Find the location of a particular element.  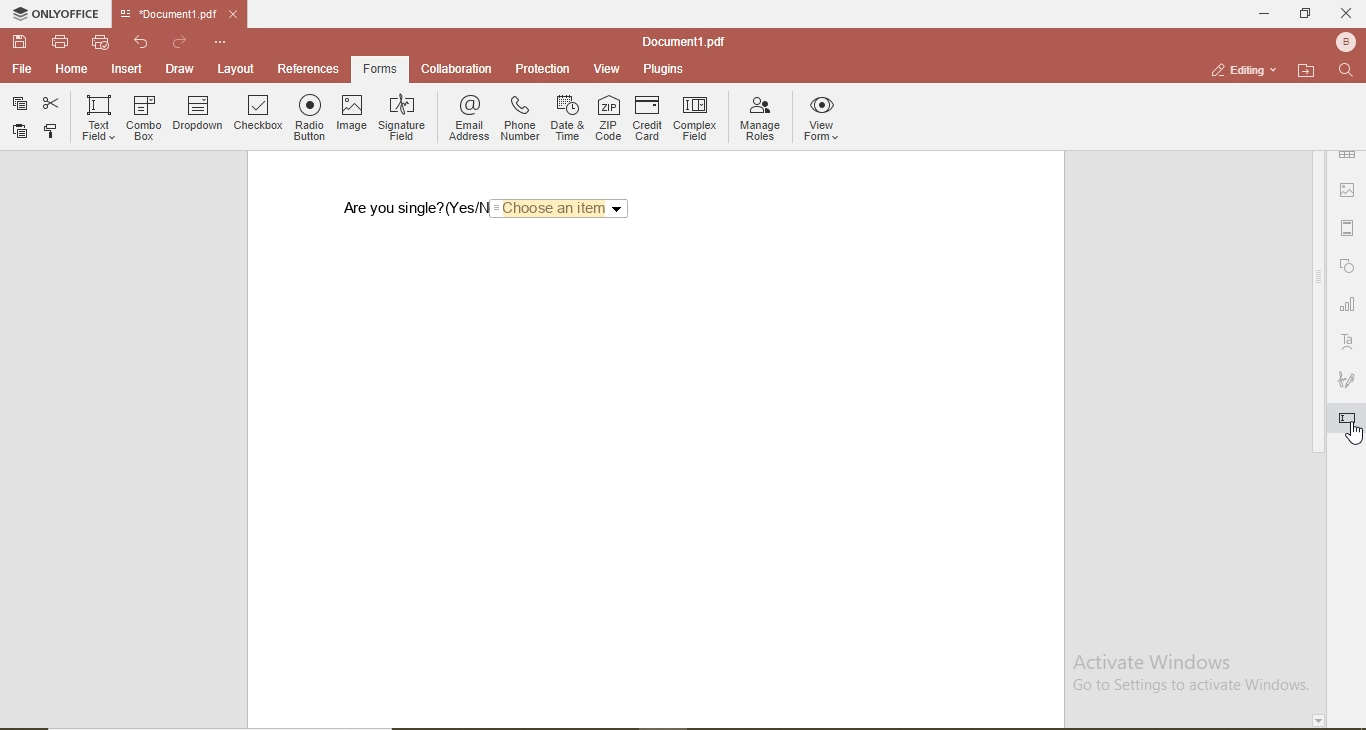

copy is located at coordinates (52, 131).